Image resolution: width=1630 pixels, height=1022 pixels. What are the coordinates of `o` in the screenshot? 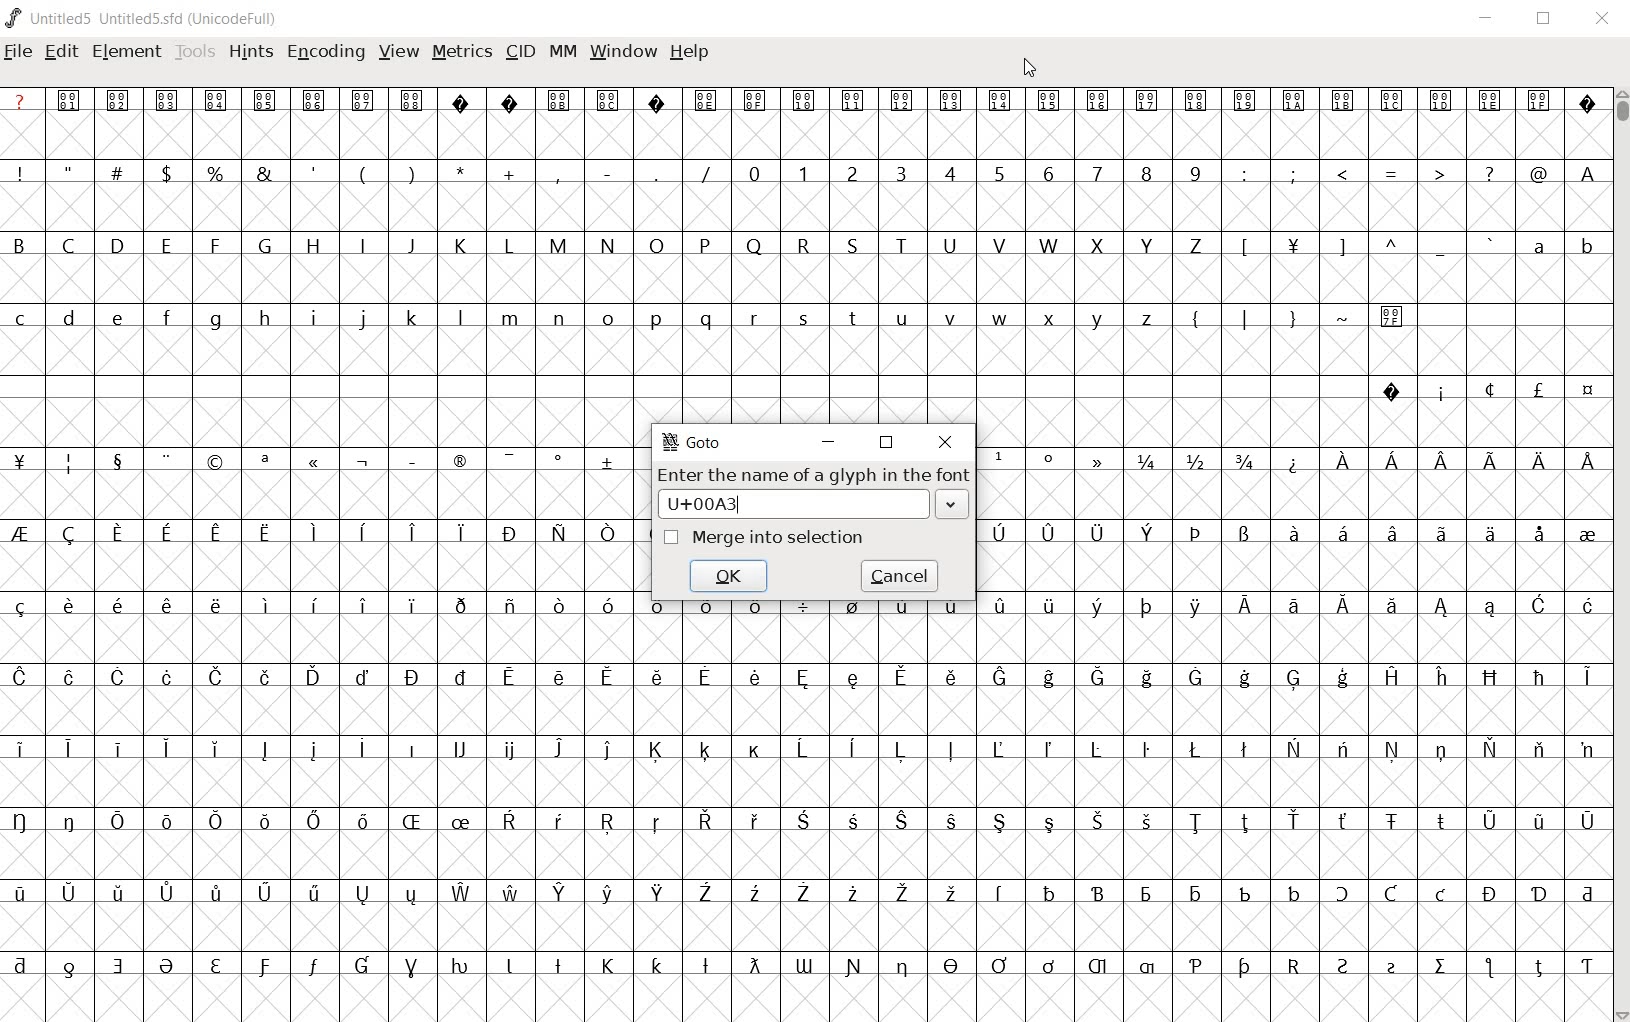 It's located at (608, 320).